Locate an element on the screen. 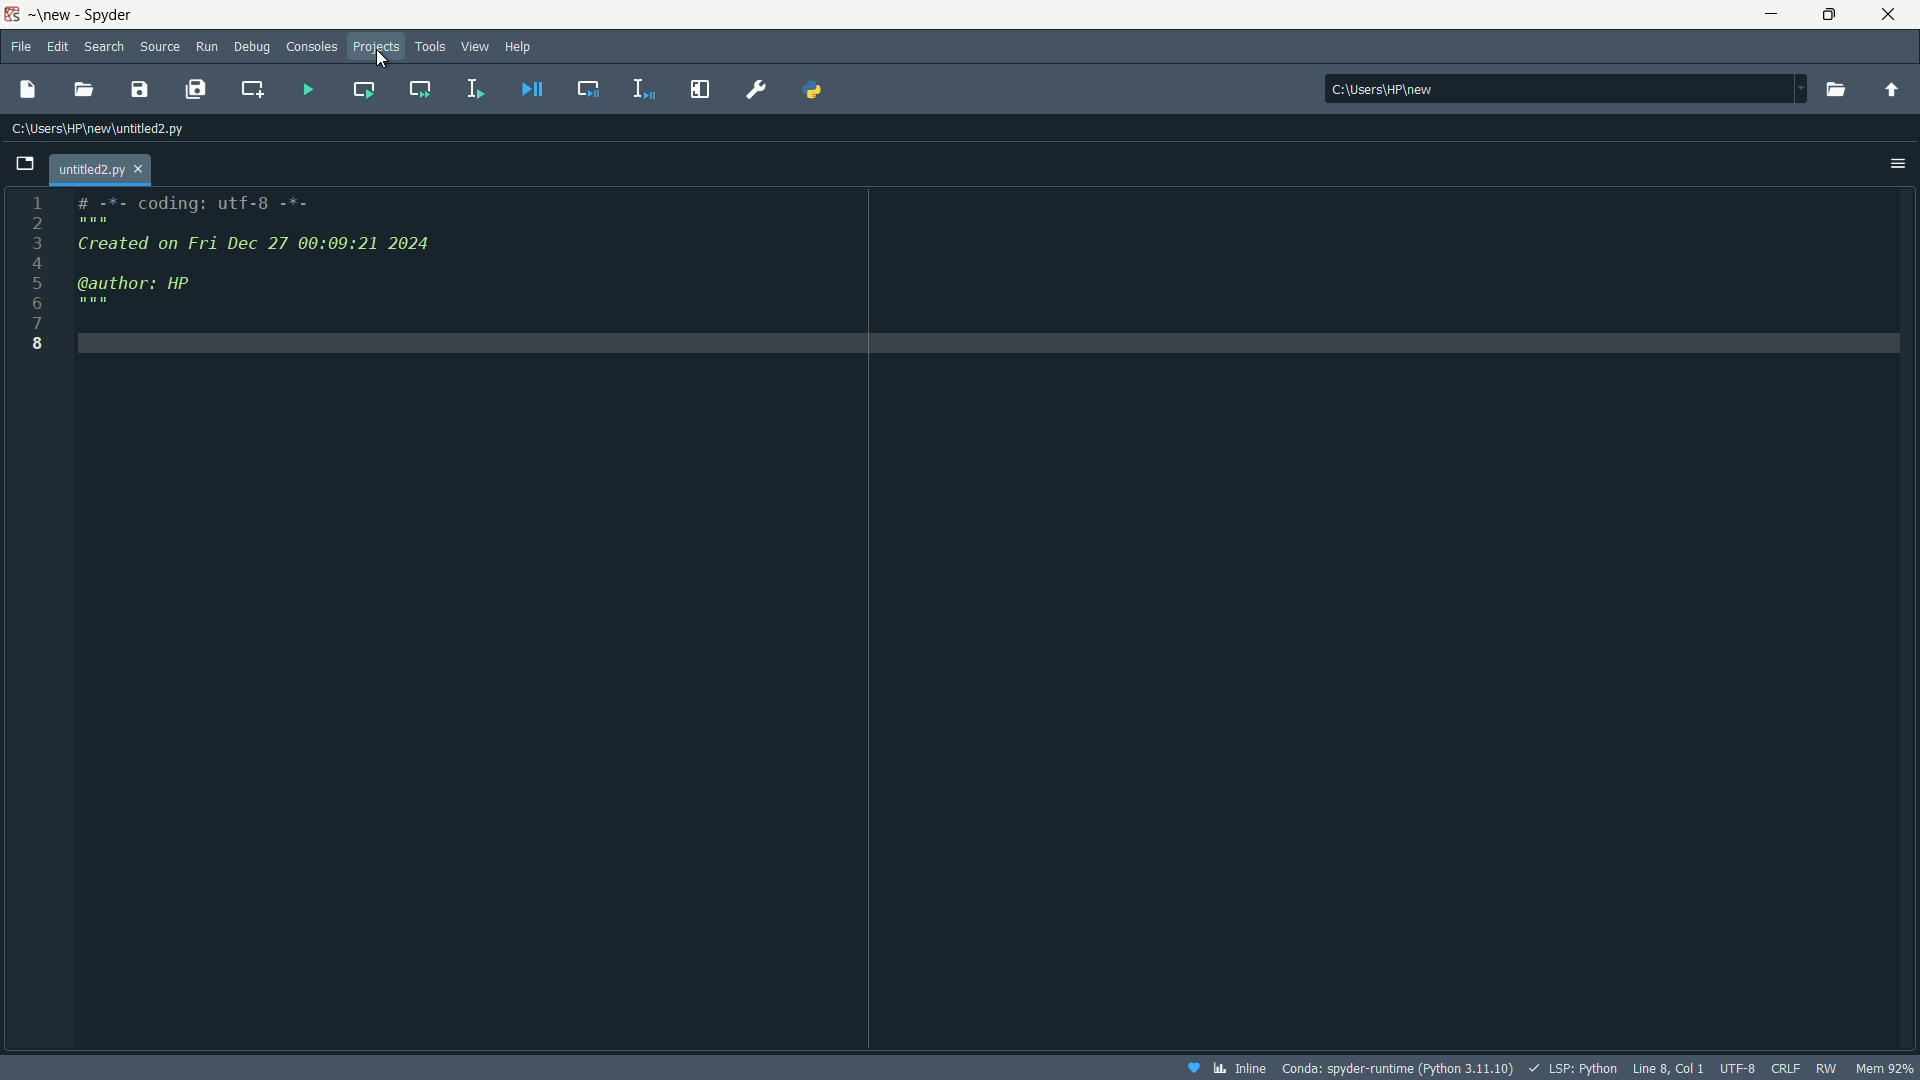 This screenshot has height=1080, width=1920. maximize current screen is located at coordinates (699, 89).